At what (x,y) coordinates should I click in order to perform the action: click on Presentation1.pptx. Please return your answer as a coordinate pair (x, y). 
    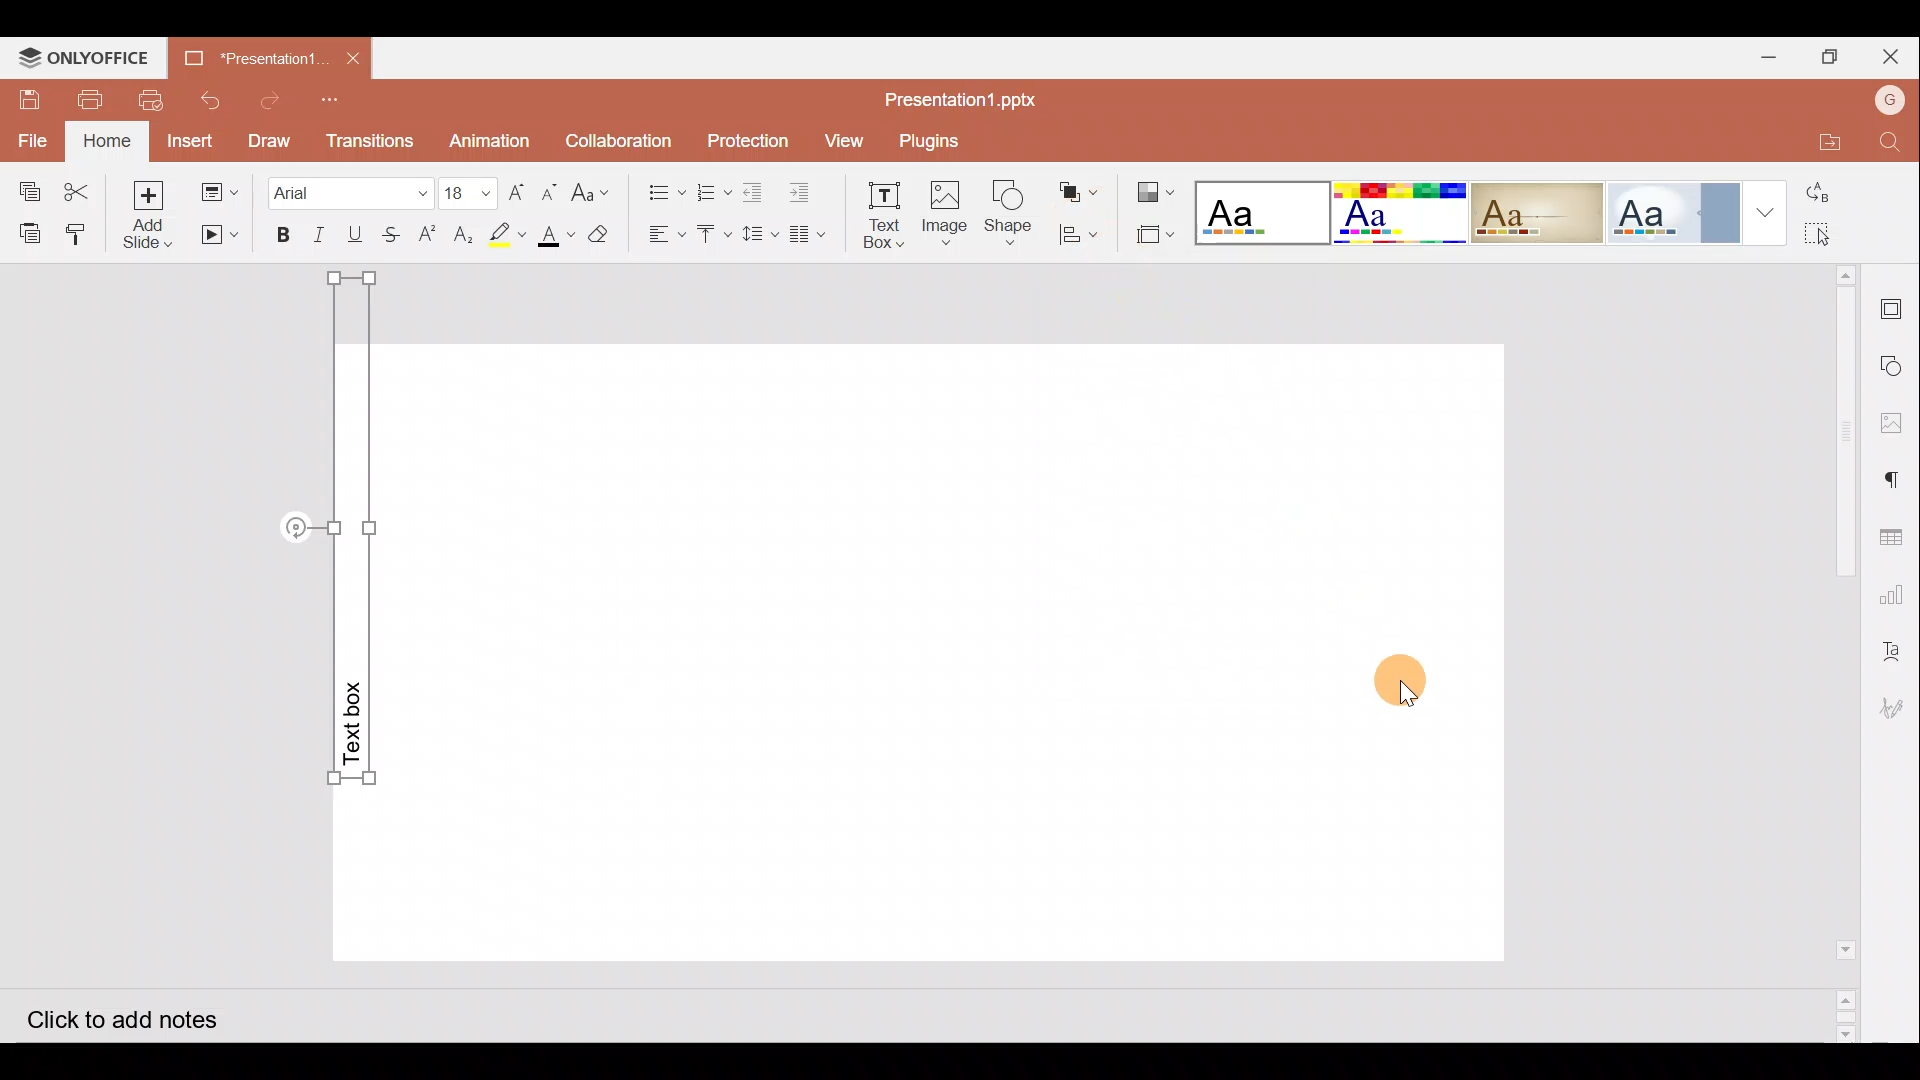
    Looking at the image, I should click on (953, 99).